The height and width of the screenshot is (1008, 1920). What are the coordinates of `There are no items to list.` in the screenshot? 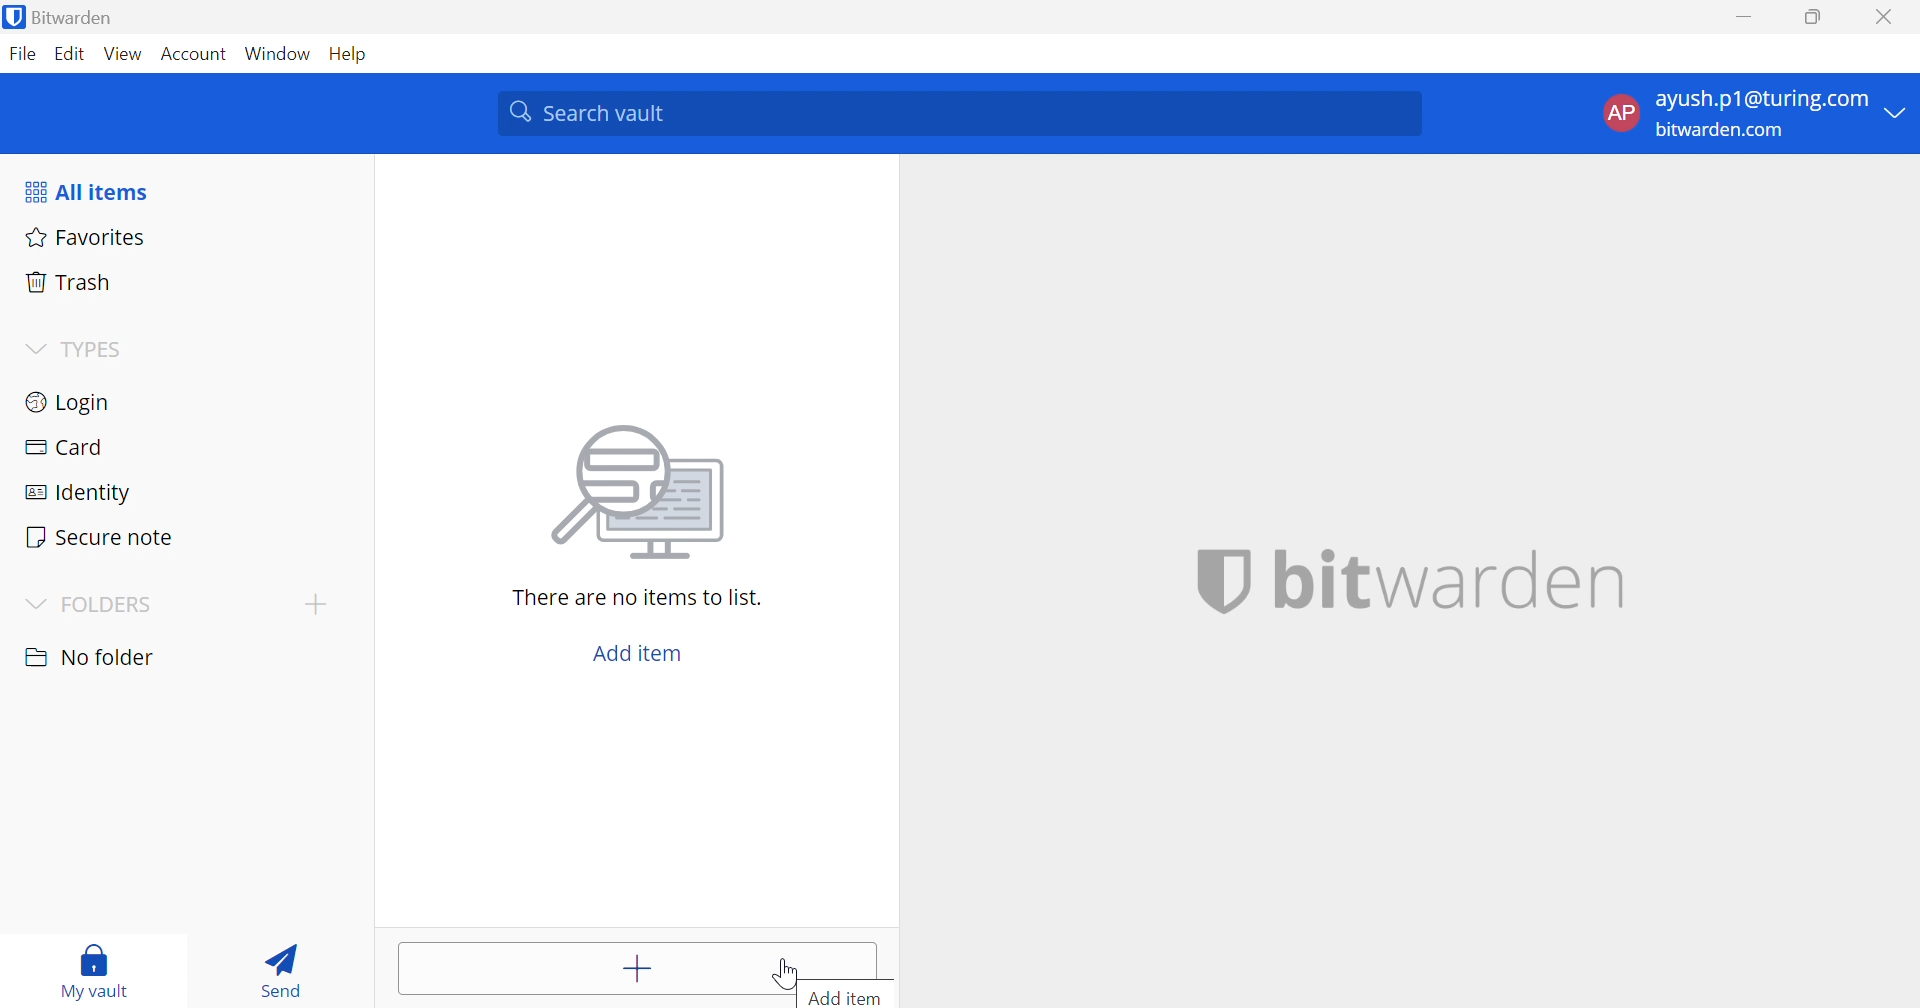 It's located at (639, 596).